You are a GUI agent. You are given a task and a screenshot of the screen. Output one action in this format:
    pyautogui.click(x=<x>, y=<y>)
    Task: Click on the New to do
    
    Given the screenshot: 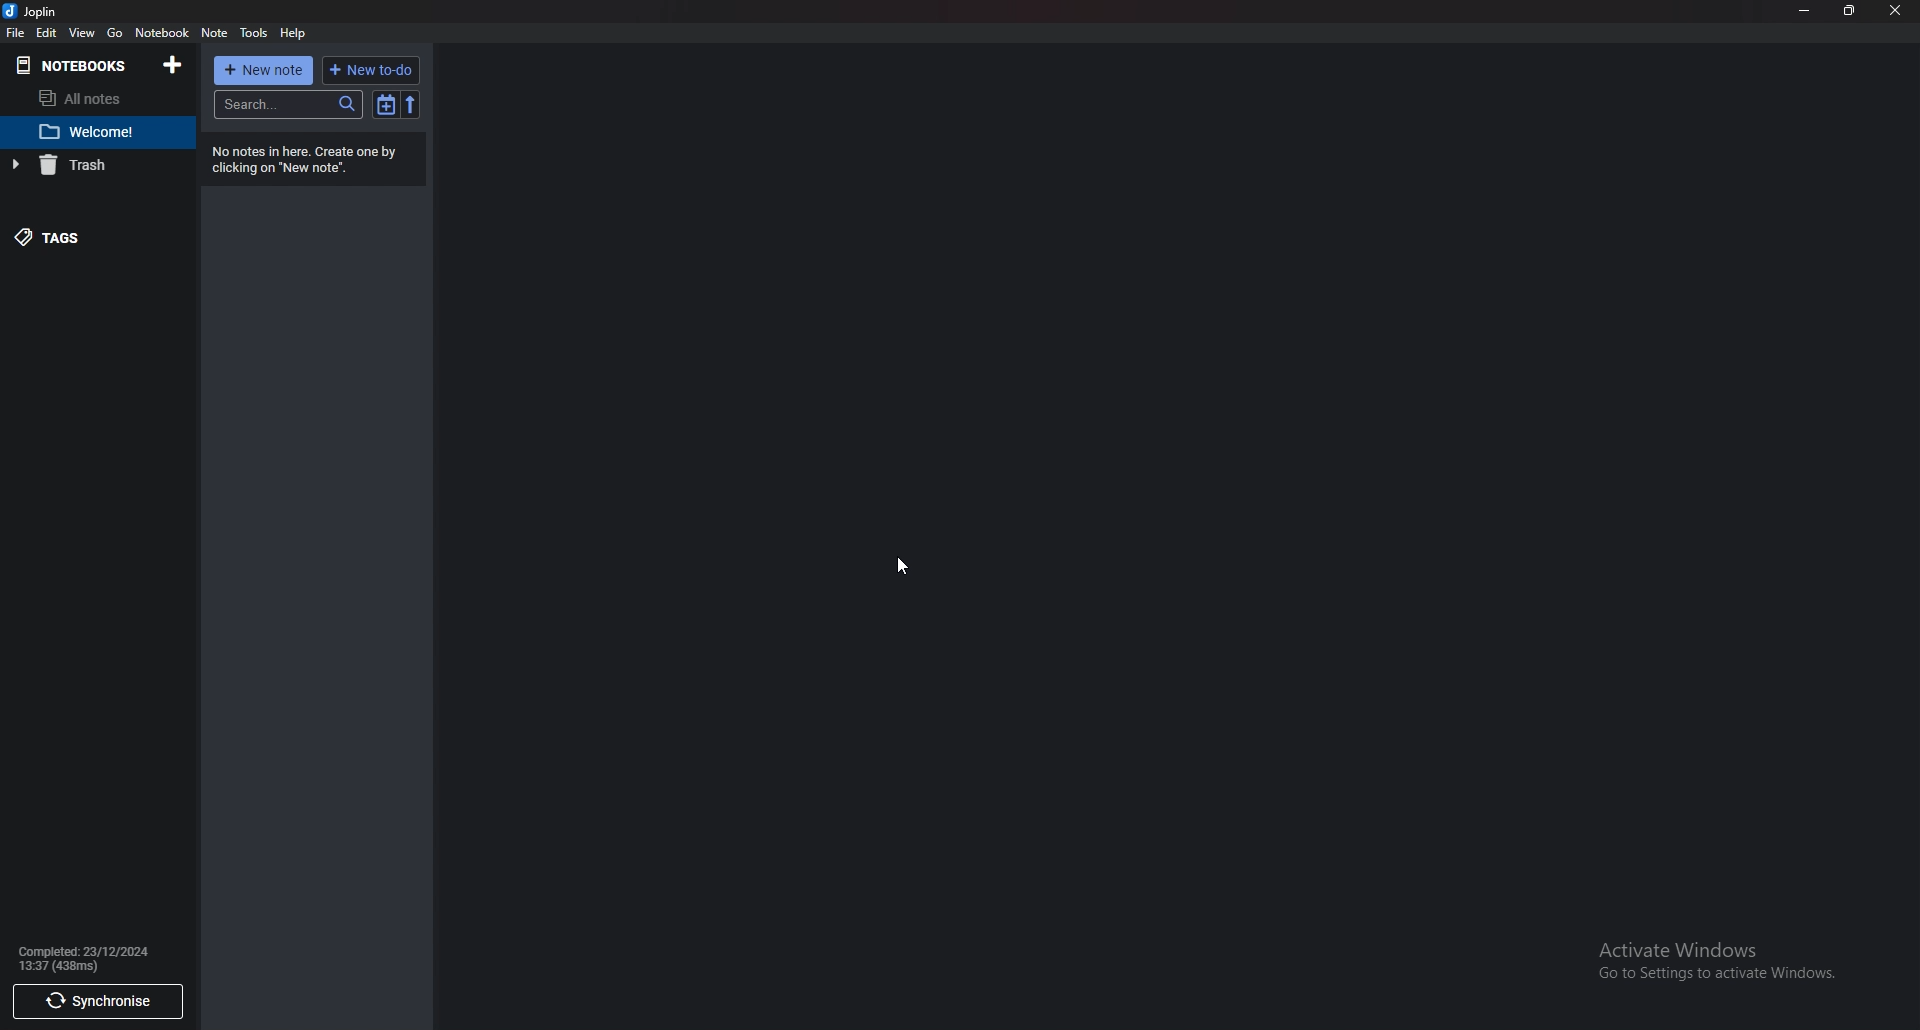 What is the action you would take?
    pyautogui.click(x=371, y=72)
    